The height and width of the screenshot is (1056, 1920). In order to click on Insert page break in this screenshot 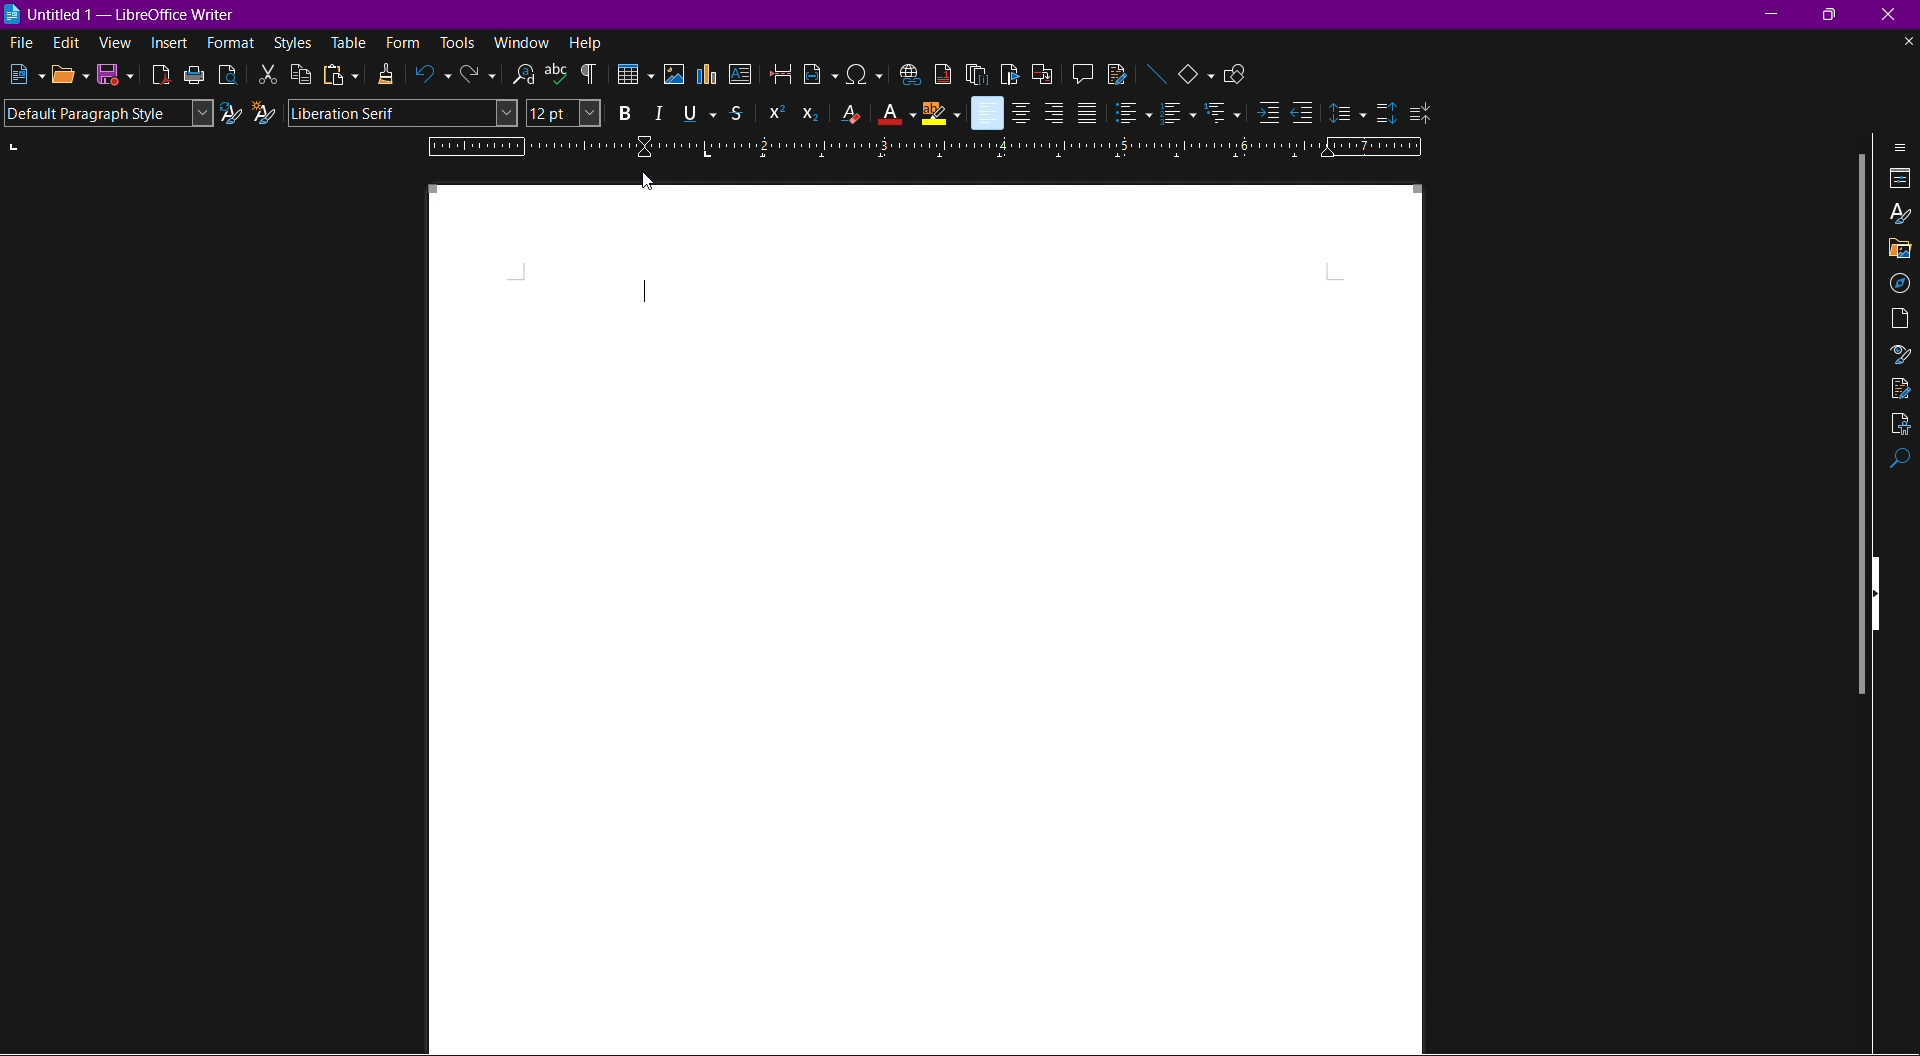, I will do `click(782, 75)`.